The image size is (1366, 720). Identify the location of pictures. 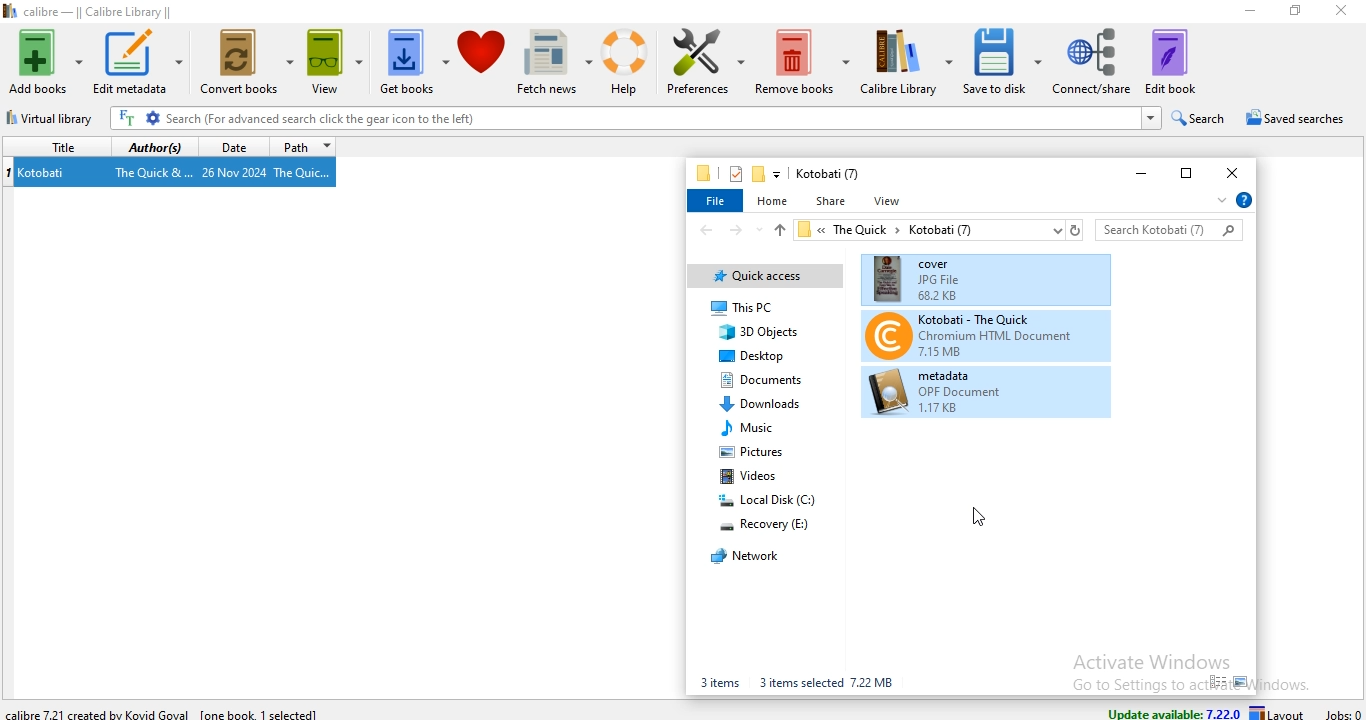
(752, 455).